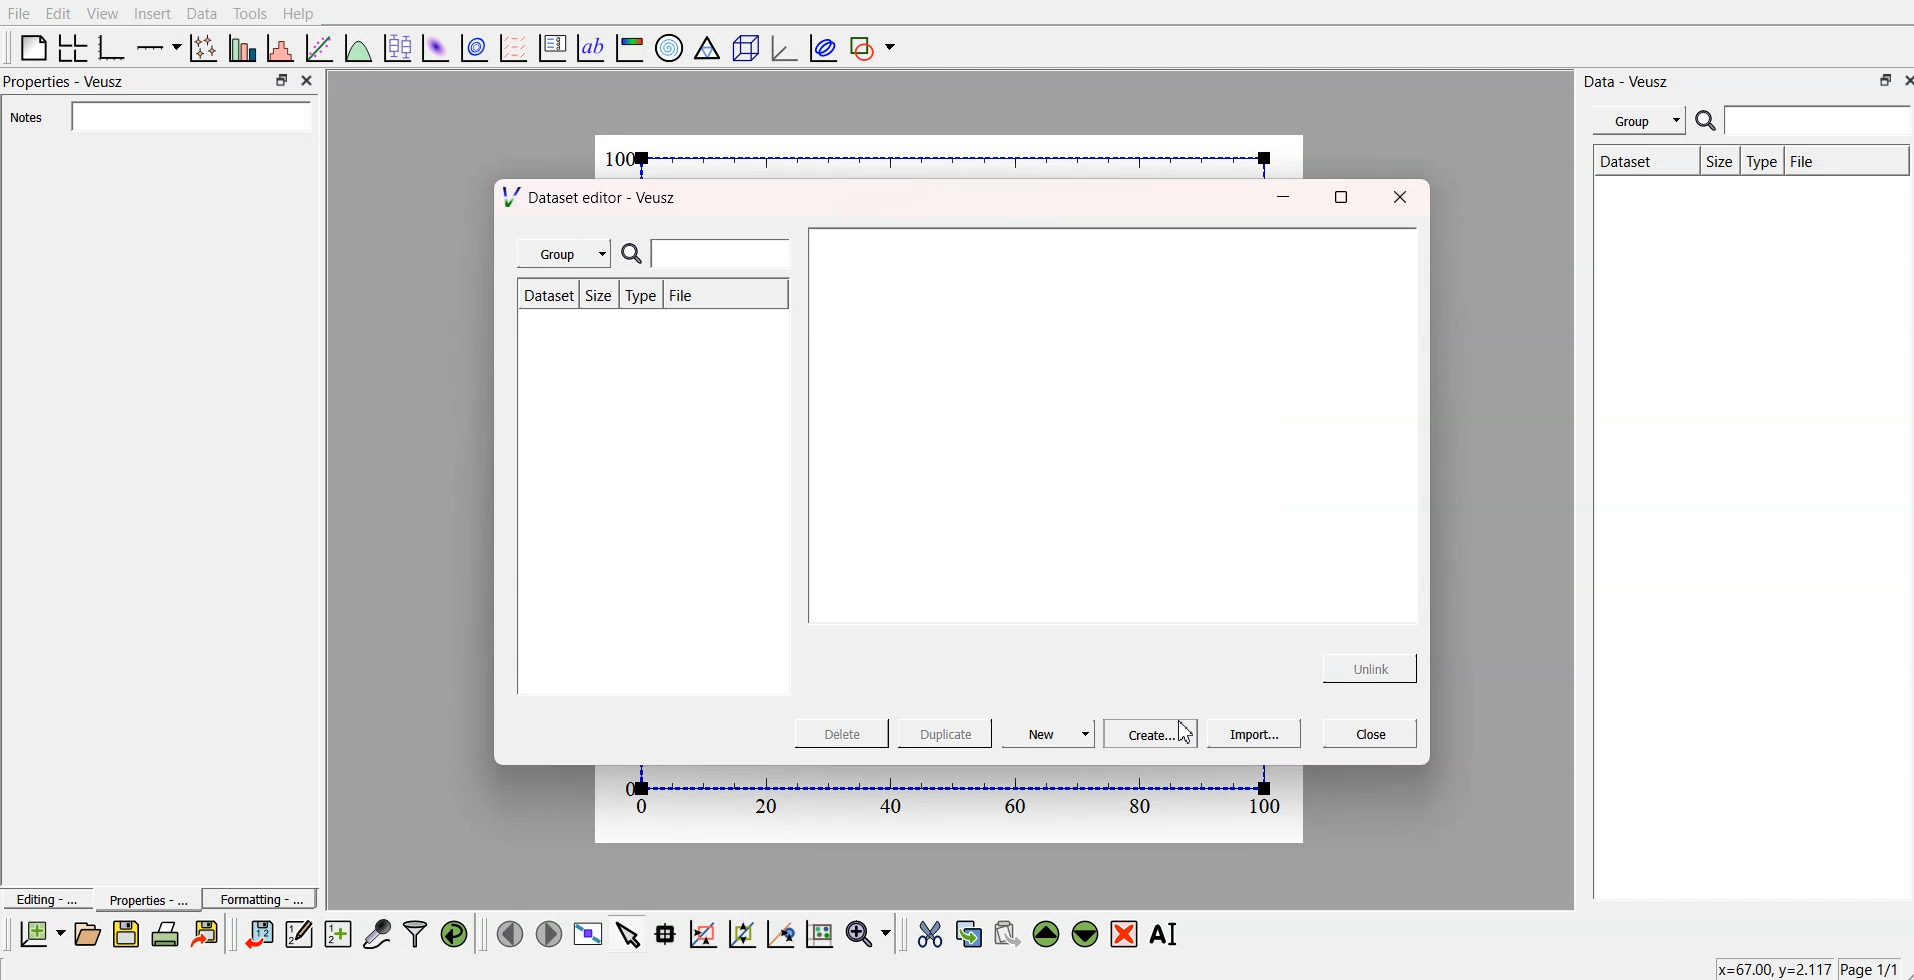  Describe the element at coordinates (507, 932) in the screenshot. I see `Move to previous page` at that location.